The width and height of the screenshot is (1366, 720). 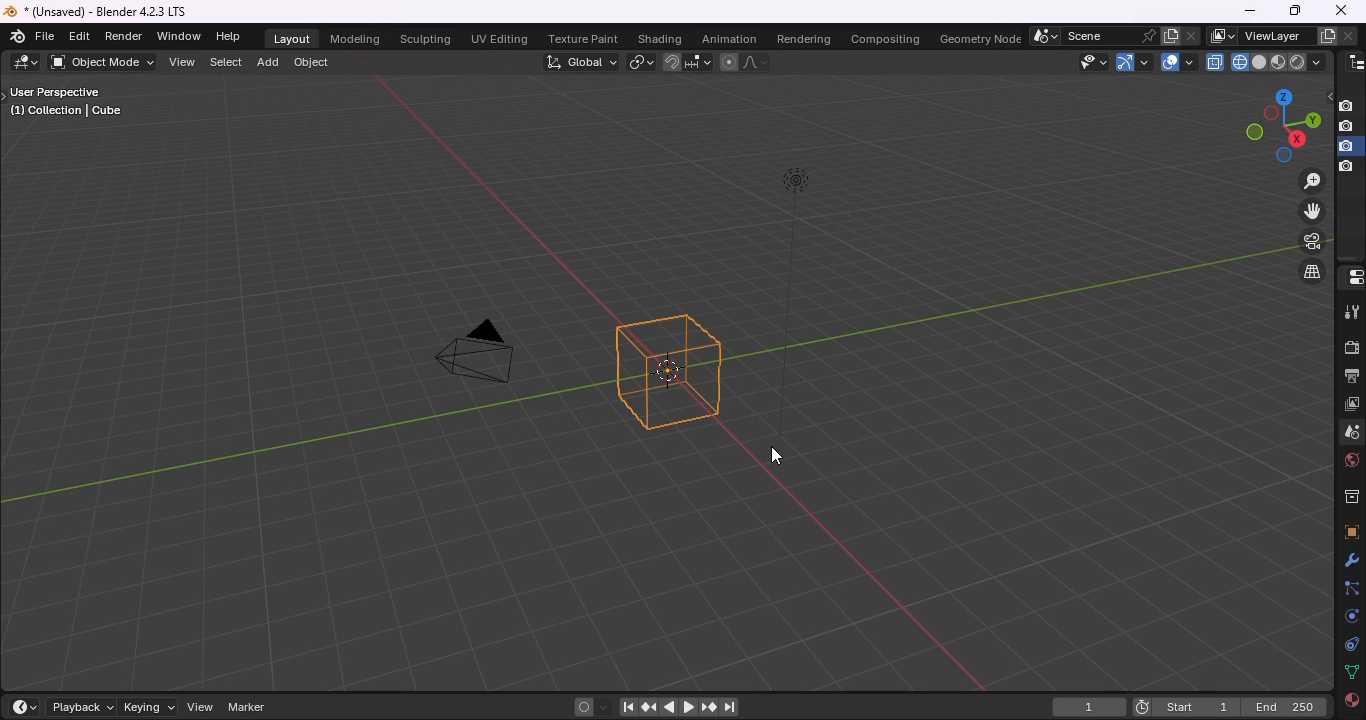 I want to click on window, so click(x=180, y=36).